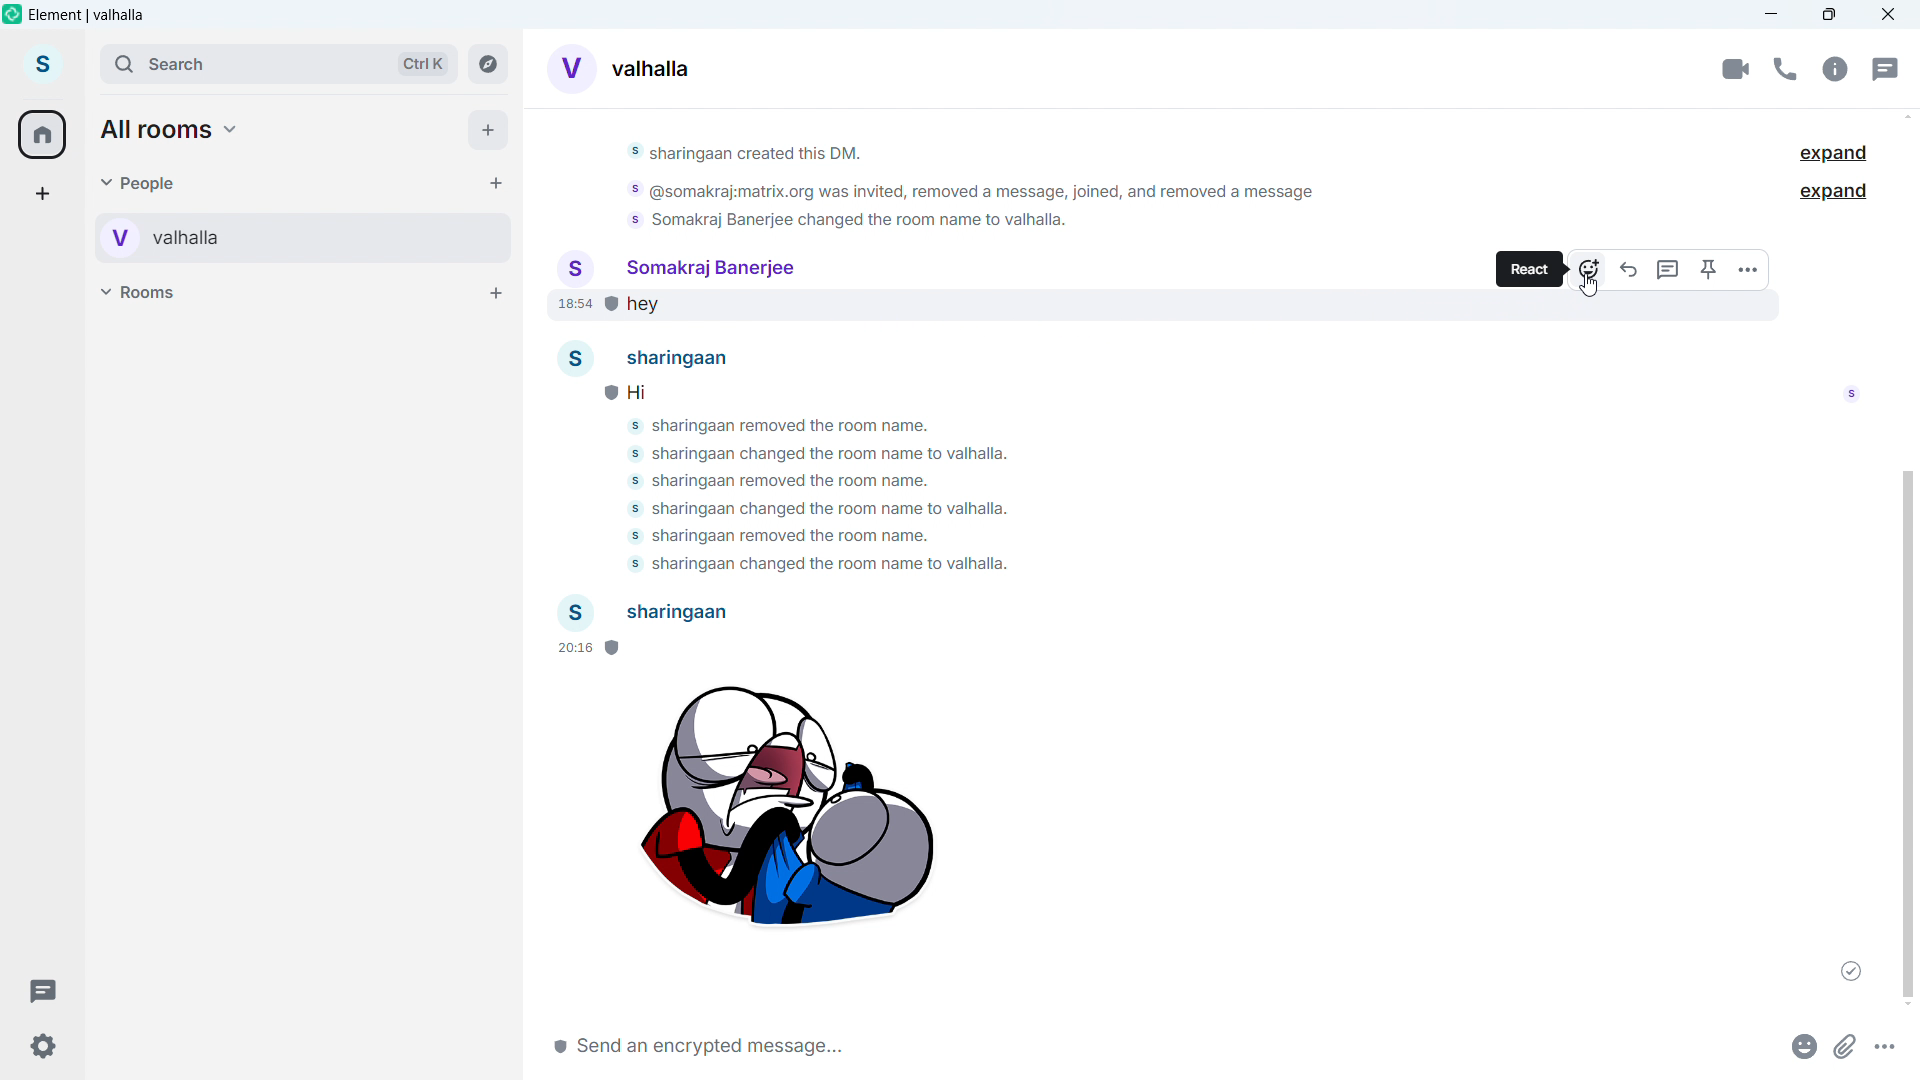 The image size is (1920, 1080). What do you see at coordinates (494, 292) in the screenshot?
I see `Add room ` at bounding box center [494, 292].